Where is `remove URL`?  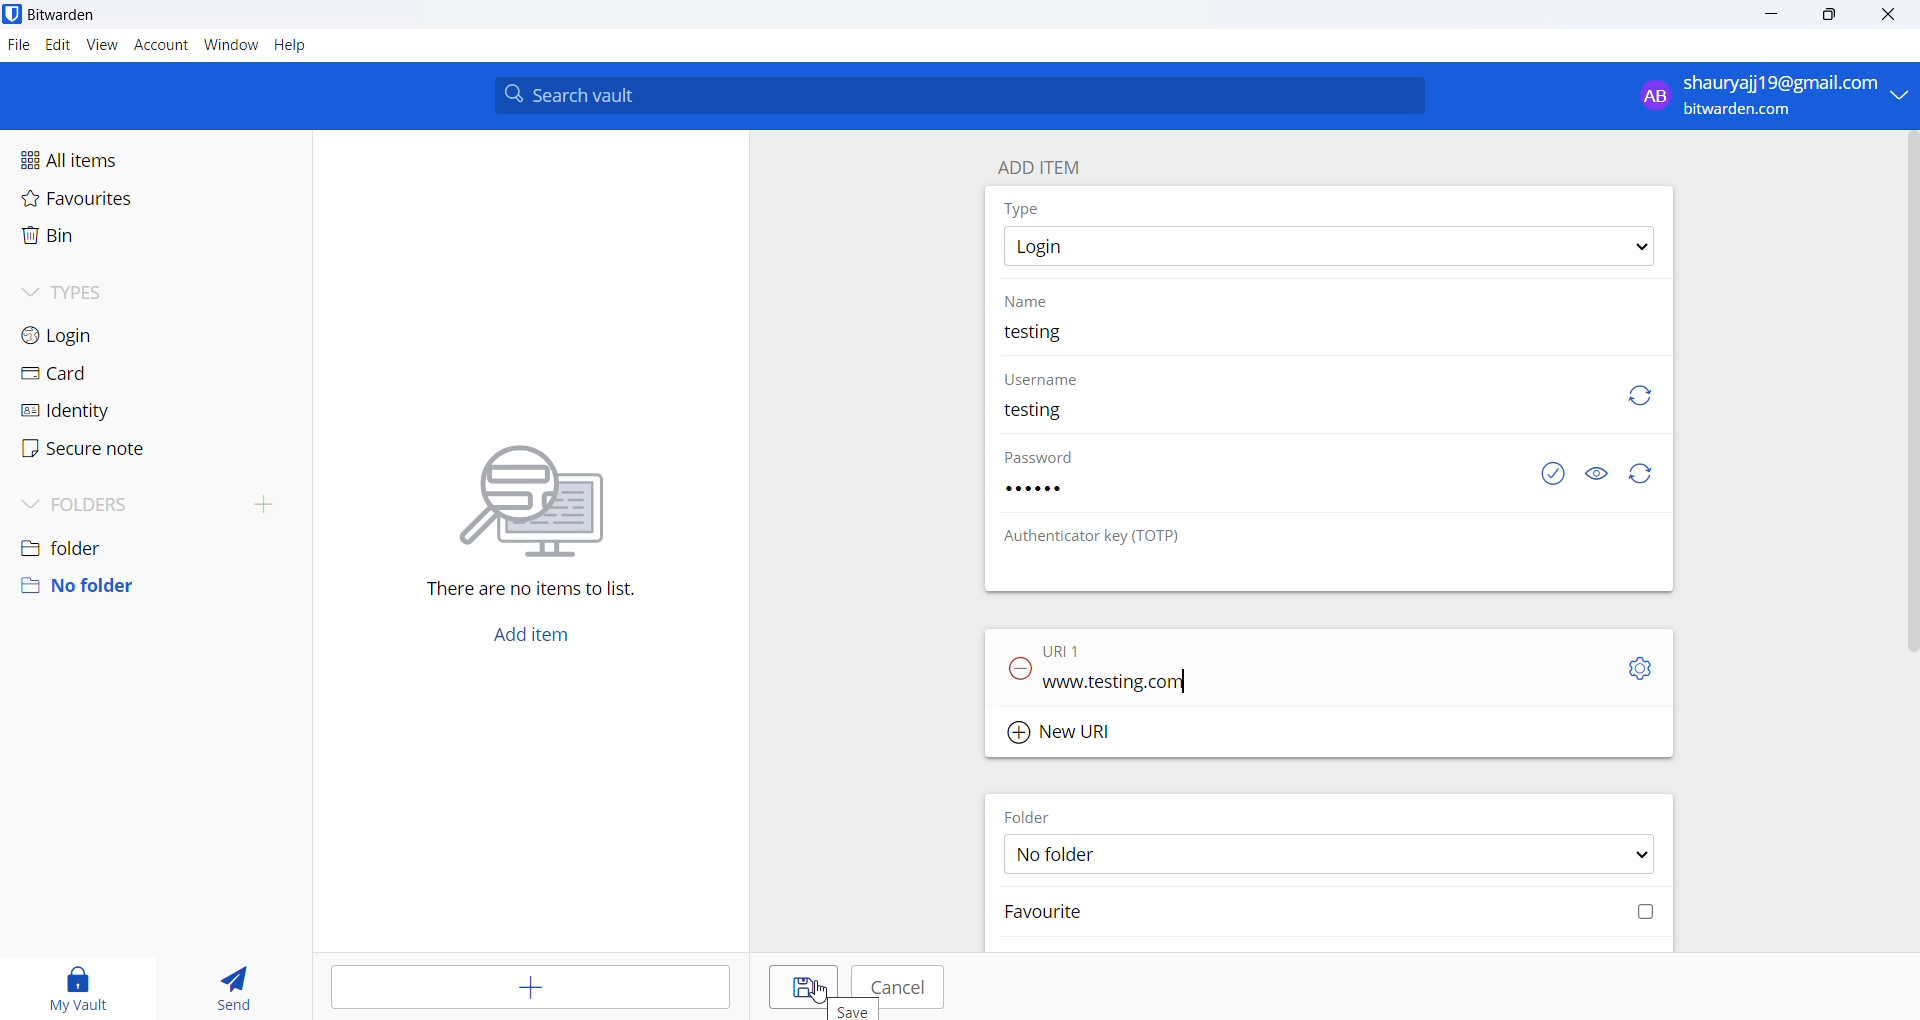
remove URL is located at coordinates (1021, 670).